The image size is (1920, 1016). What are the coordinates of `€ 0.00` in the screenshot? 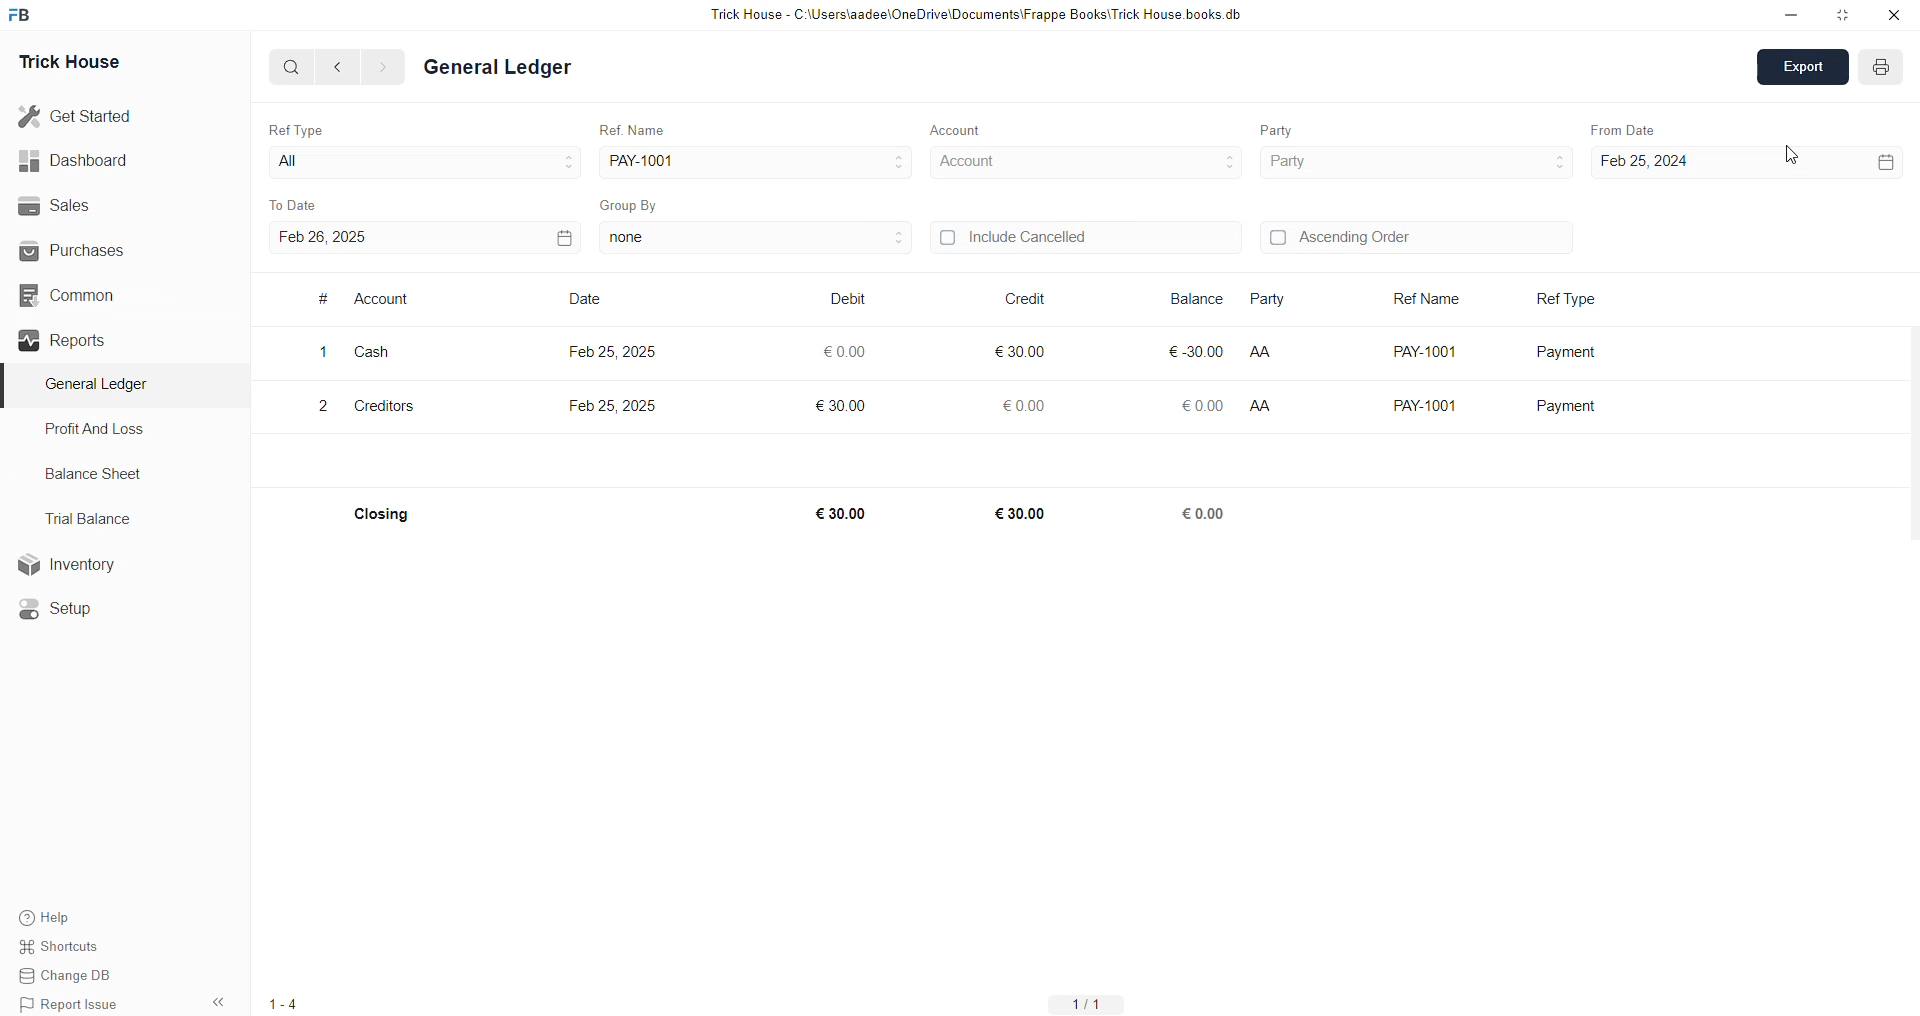 It's located at (1205, 404).